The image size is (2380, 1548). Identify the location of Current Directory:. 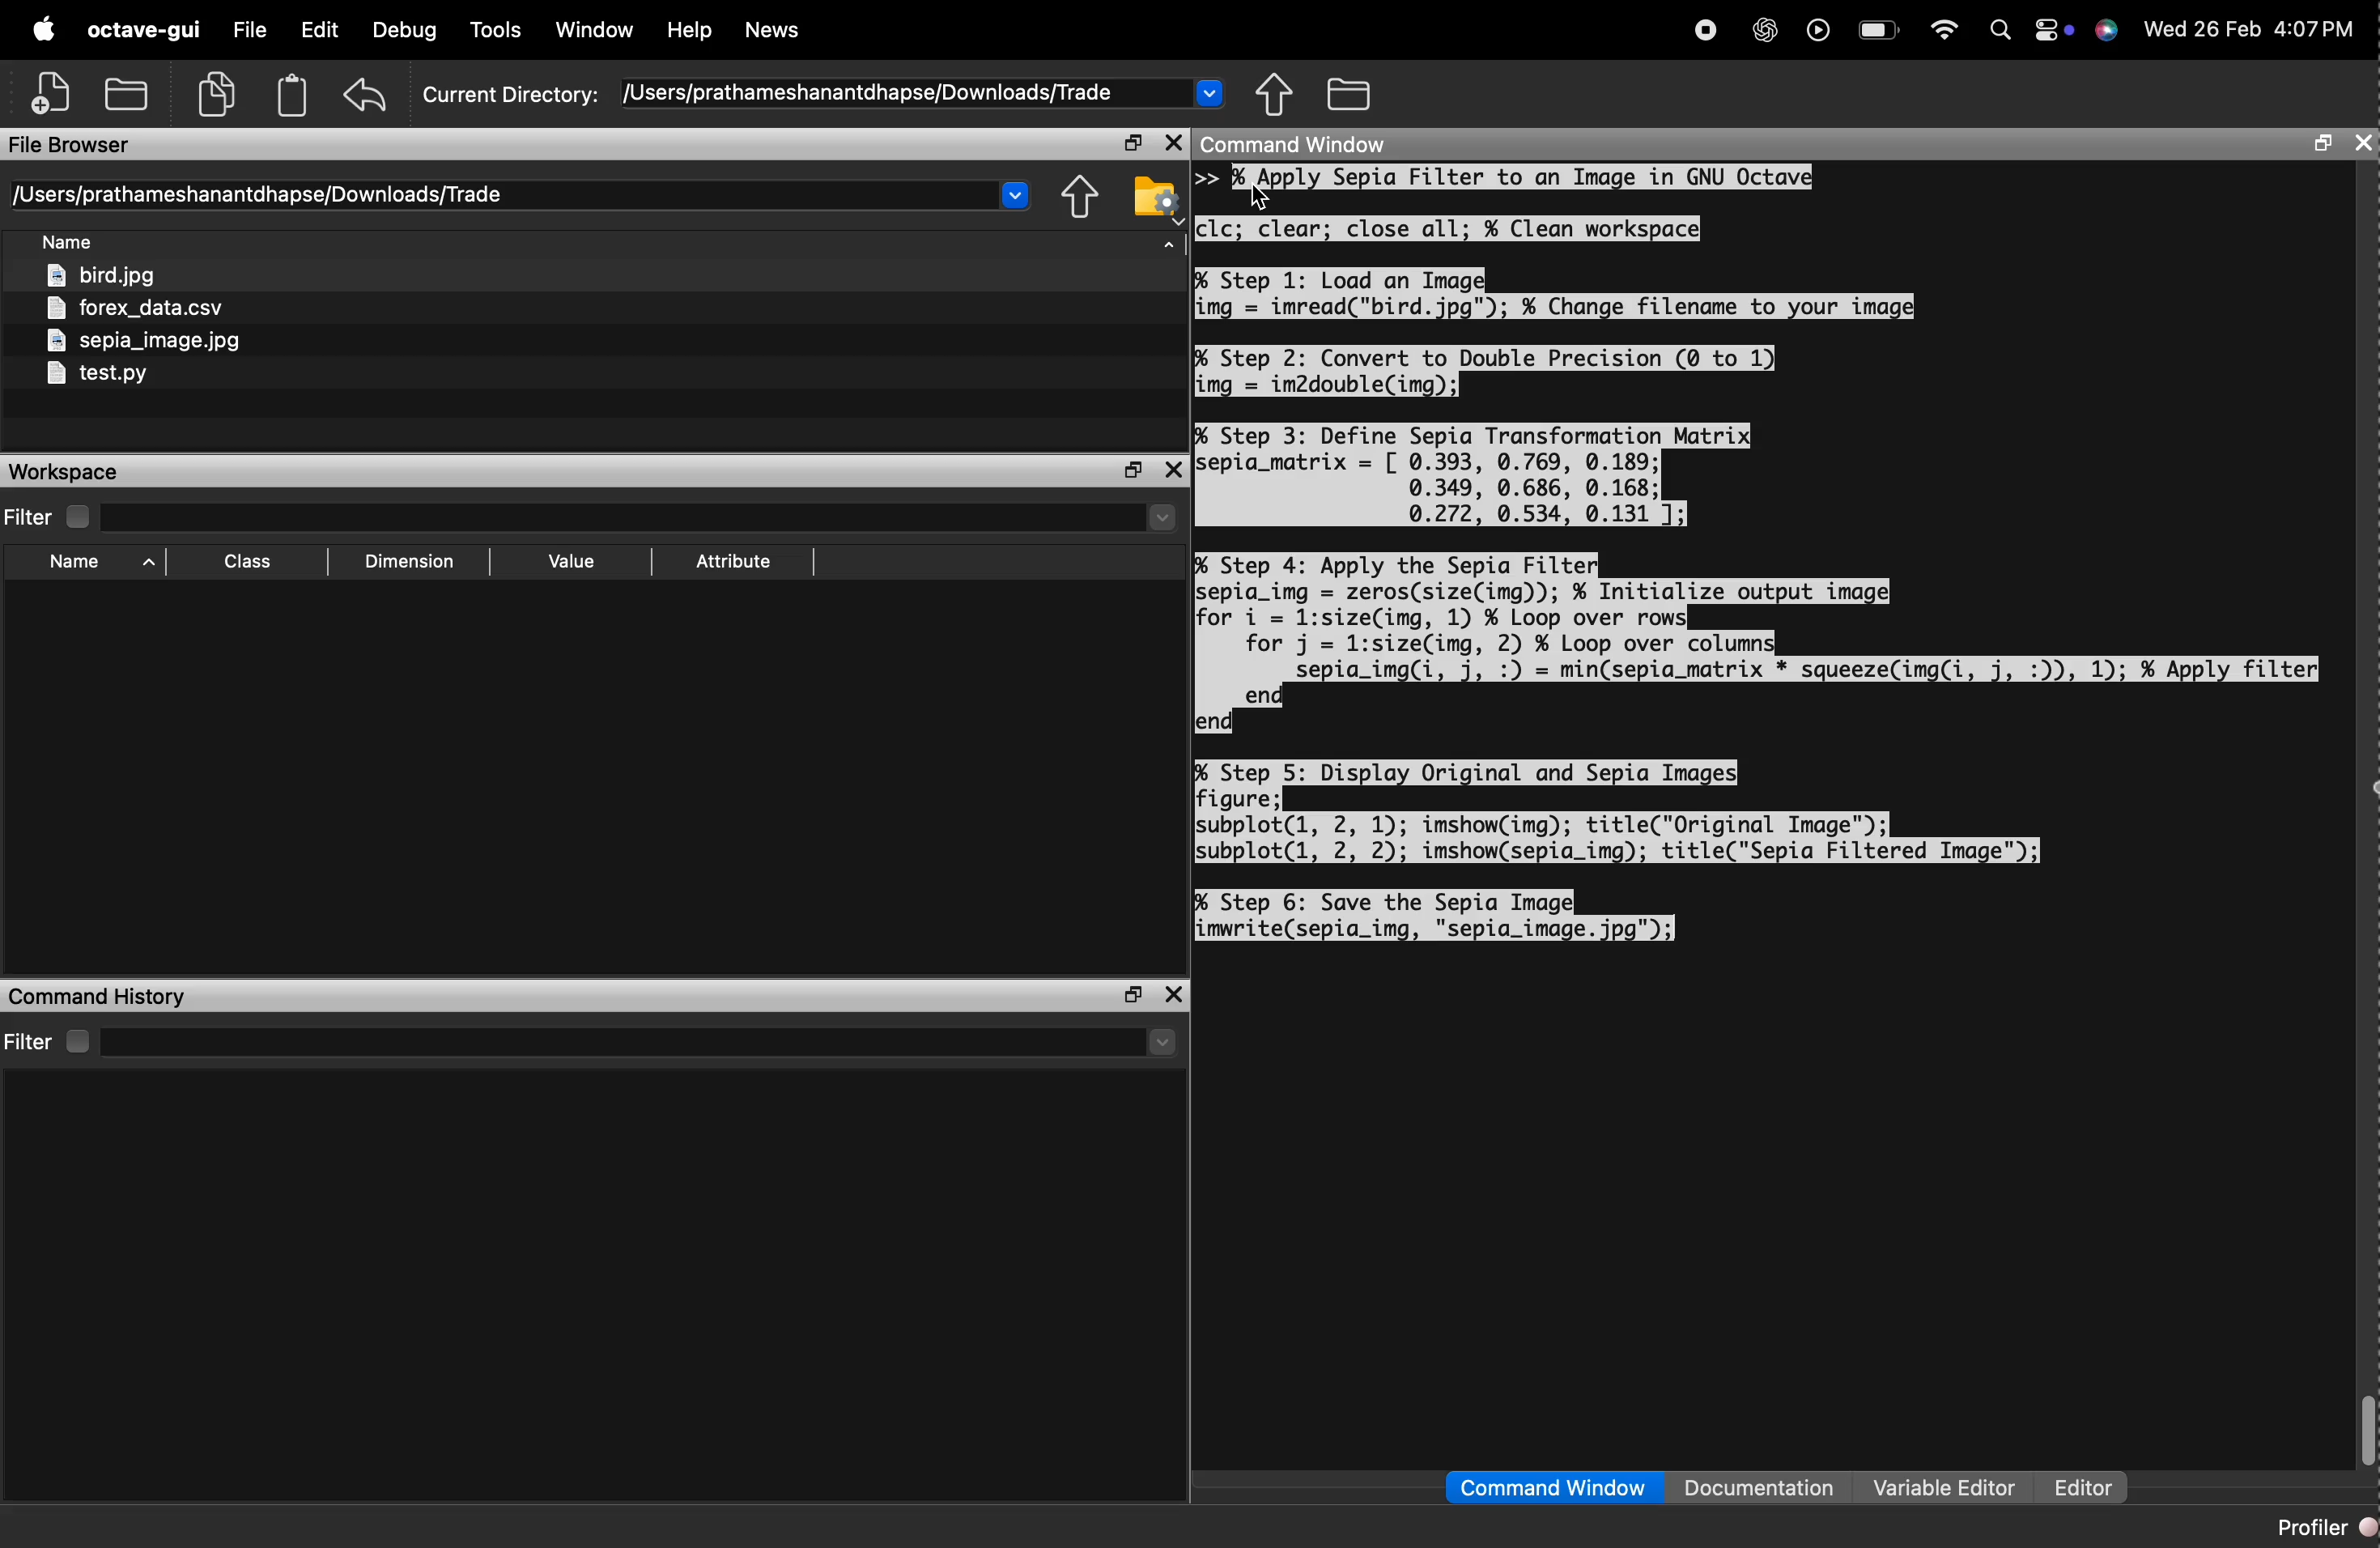
(509, 96).